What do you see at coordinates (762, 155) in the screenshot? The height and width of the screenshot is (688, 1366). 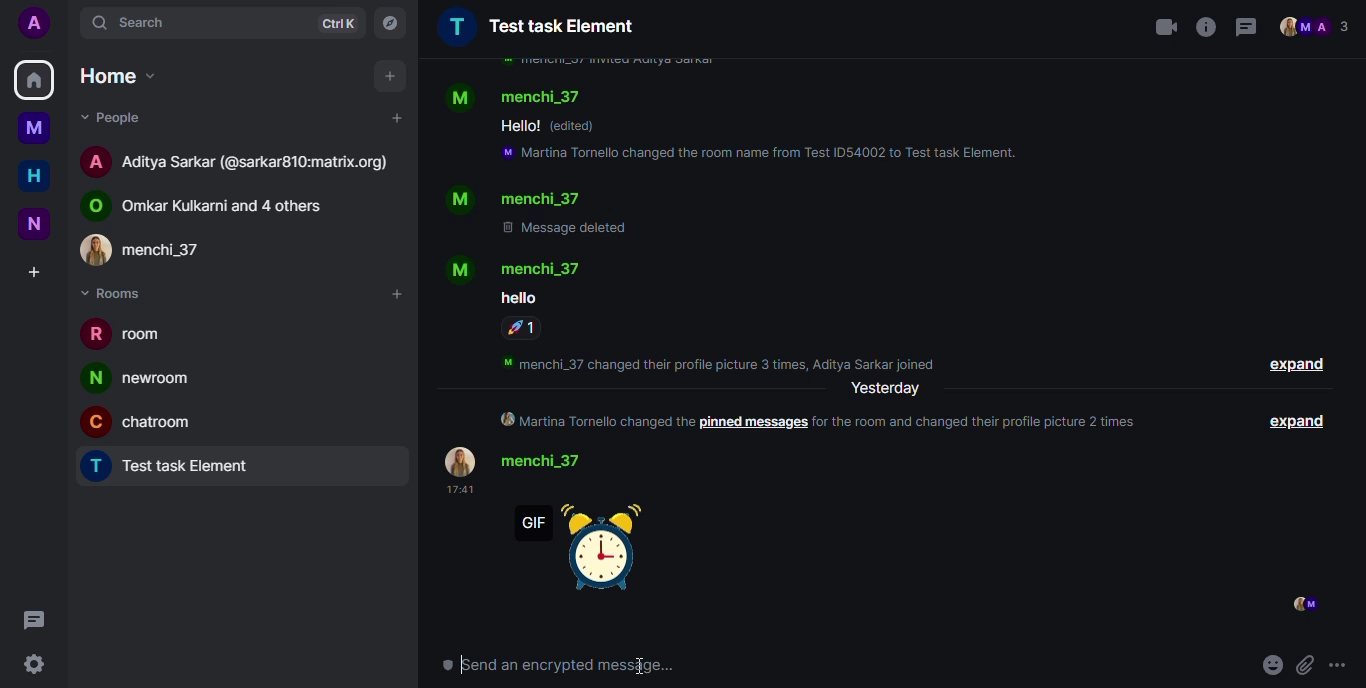 I see `info- Martina tornealo changed the room name ` at bounding box center [762, 155].